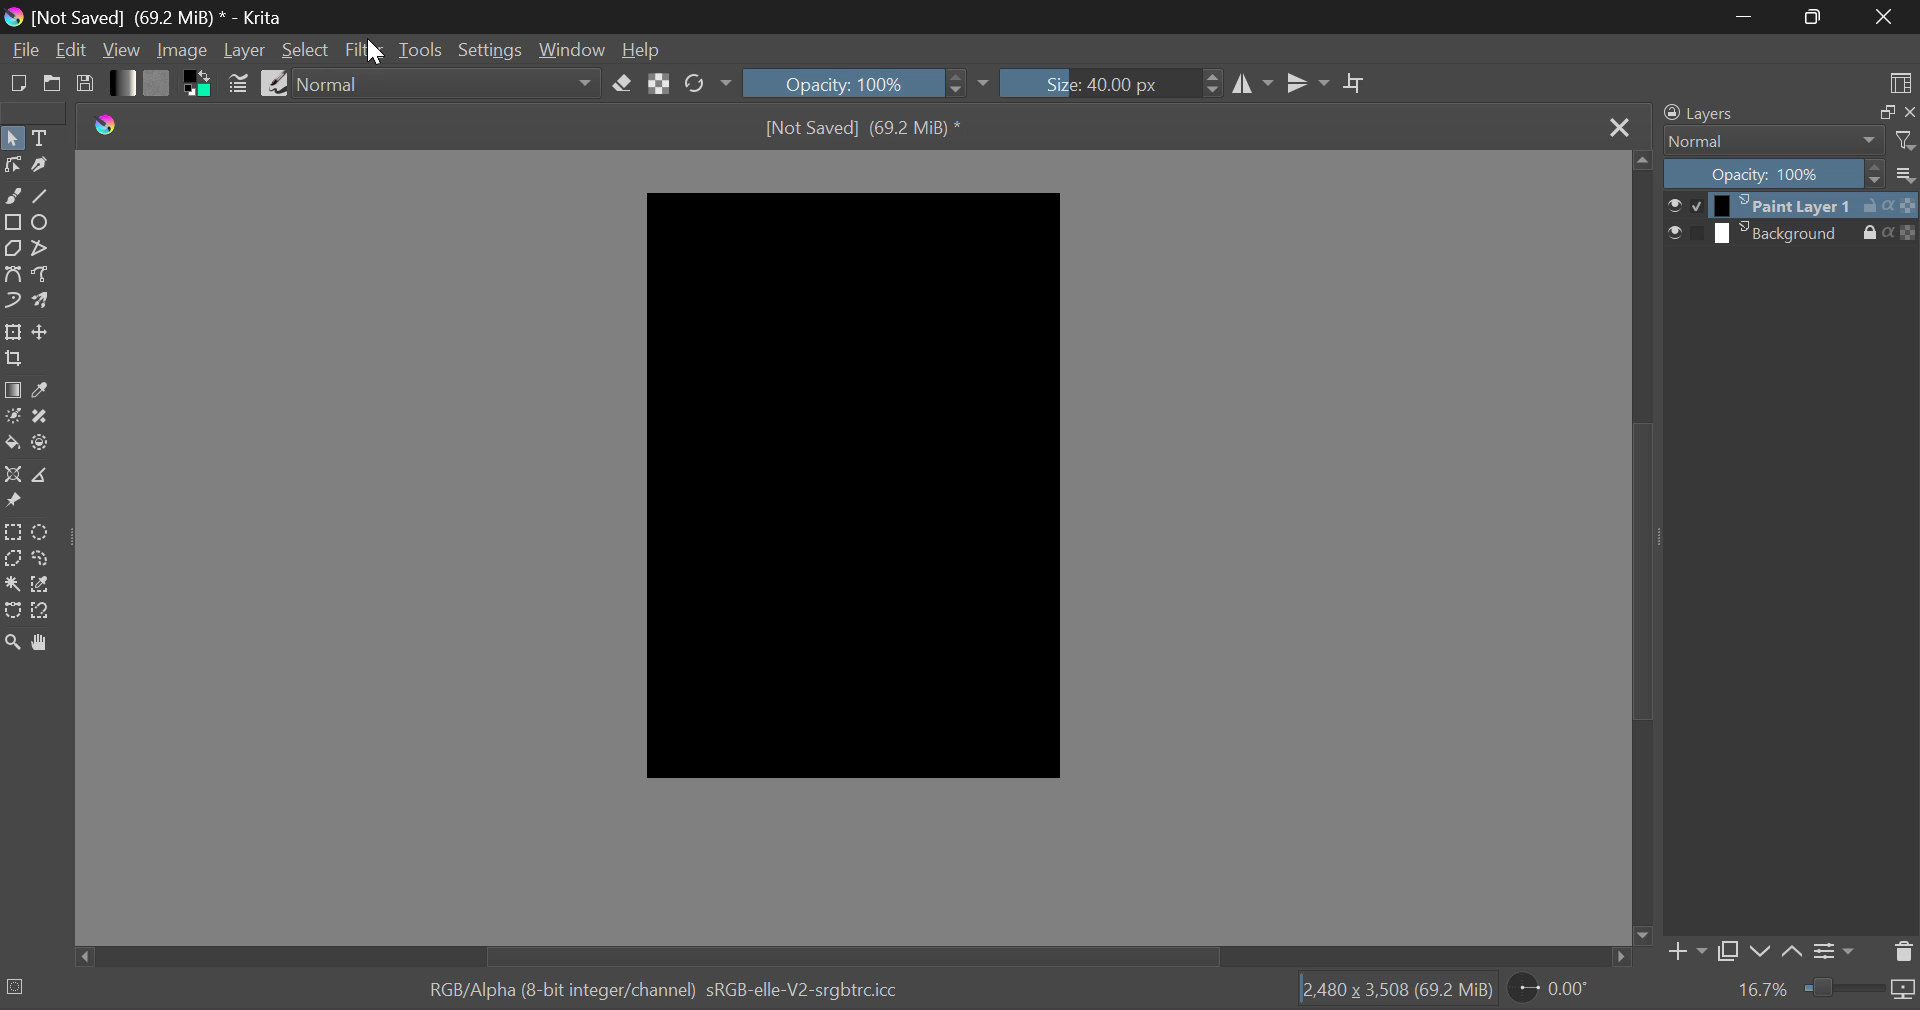 The image size is (1920, 1010). What do you see at coordinates (43, 476) in the screenshot?
I see `Measurement` at bounding box center [43, 476].